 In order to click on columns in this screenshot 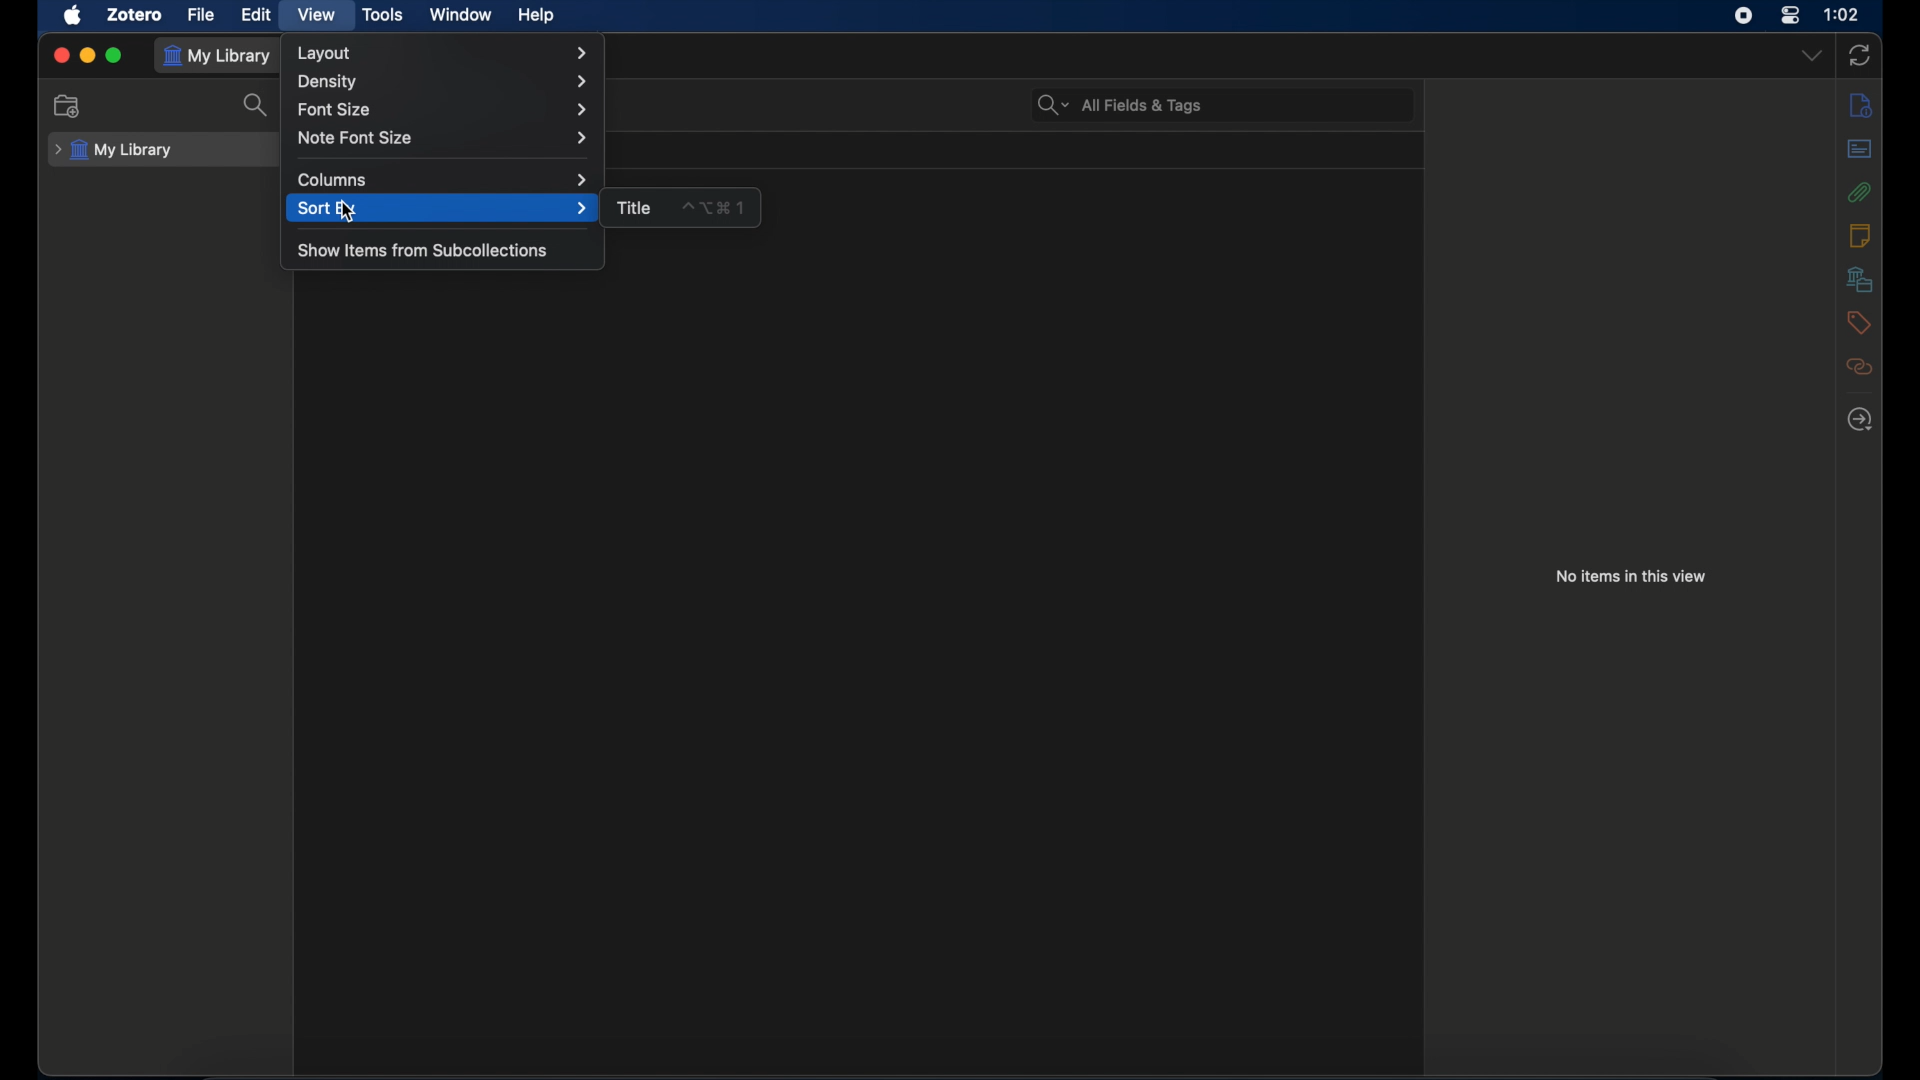, I will do `click(443, 180)`.